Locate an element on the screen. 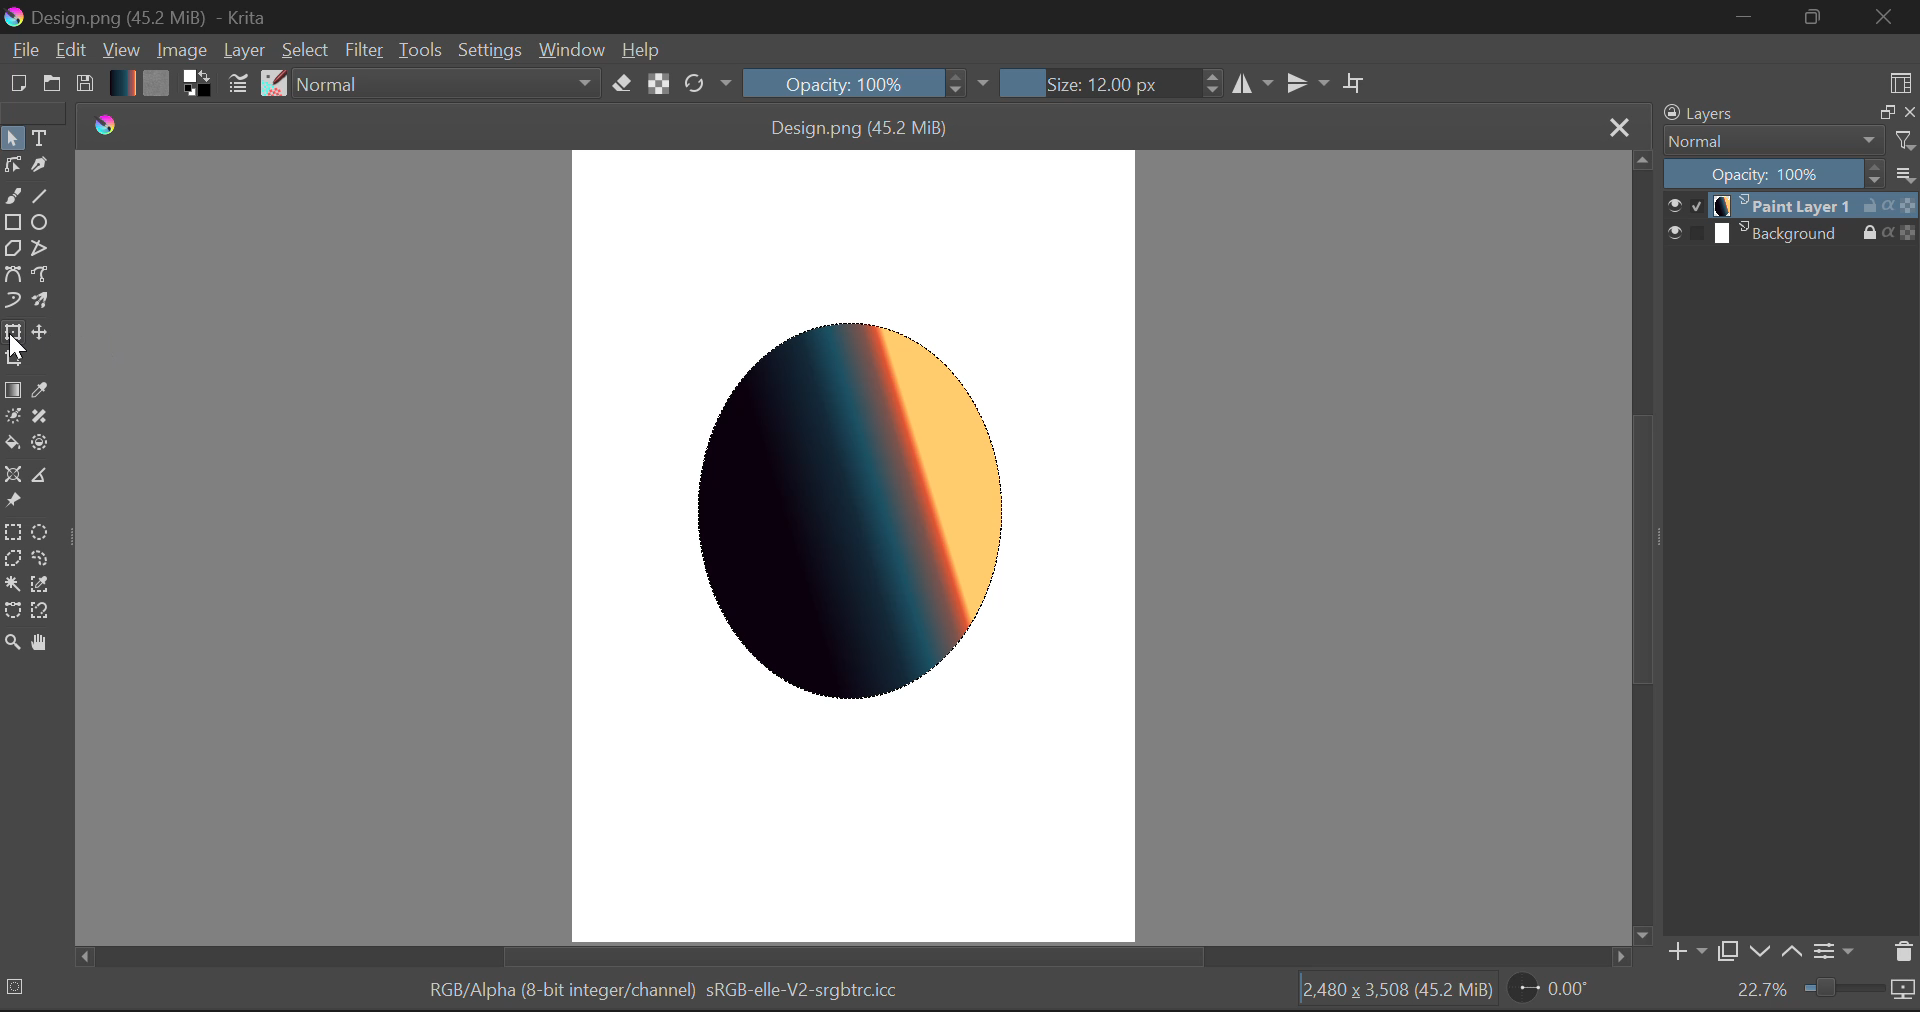 This screenshot has height=1012, width=1920. Page Rotation is located at coordinates (1547, 991).